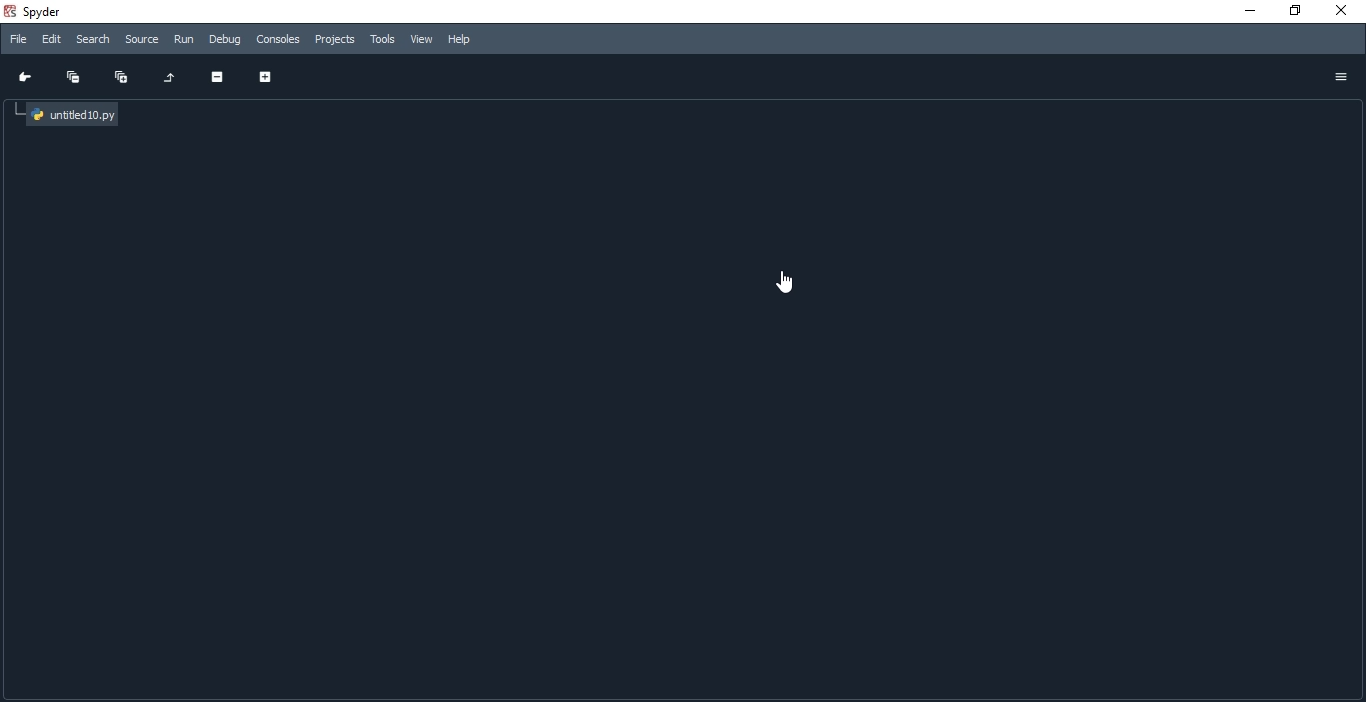 The image size is (1366, 702). Describe the element at coordinates (122, 78) in the screenshot. I see `Expand all` at that location.